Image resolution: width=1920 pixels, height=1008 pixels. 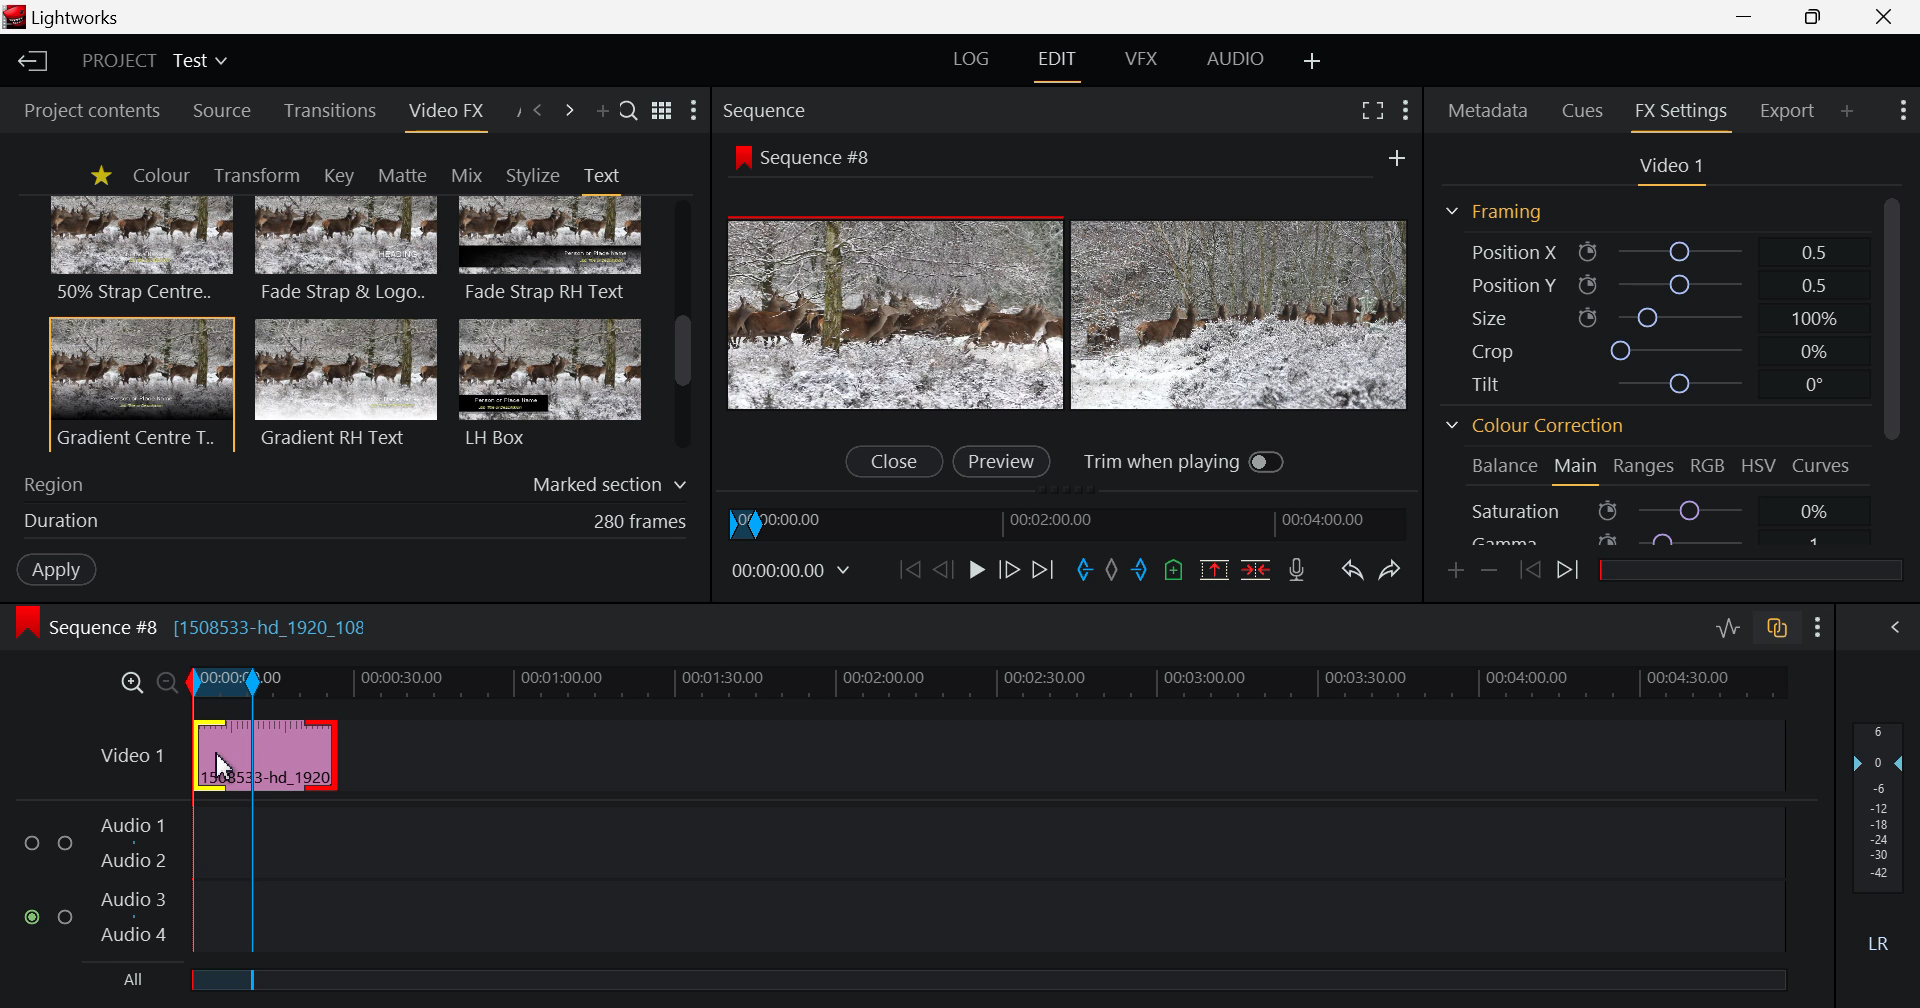 What do you see at coordinates (347, 252) in the screenshot?
I see `Fade Strap & Logo` at bounding box center [347, 252].